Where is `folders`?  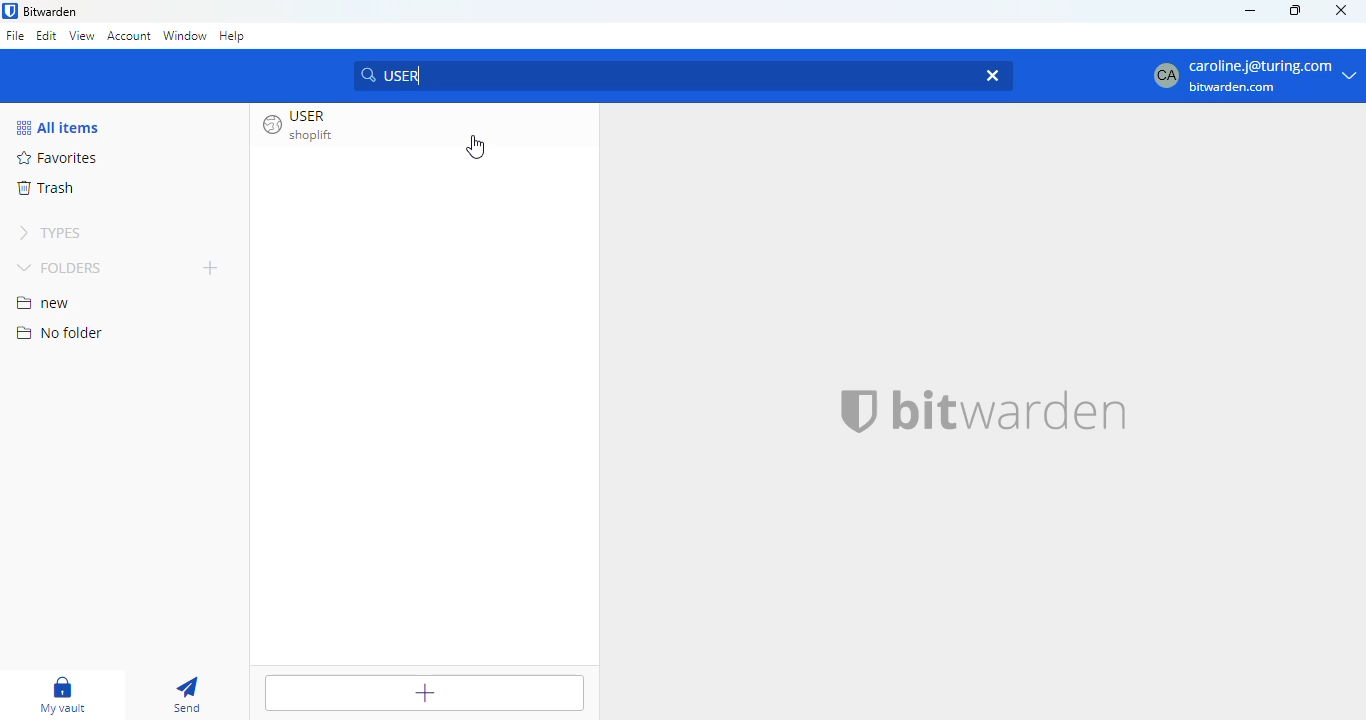 folders is located at coordinates (59, 267).